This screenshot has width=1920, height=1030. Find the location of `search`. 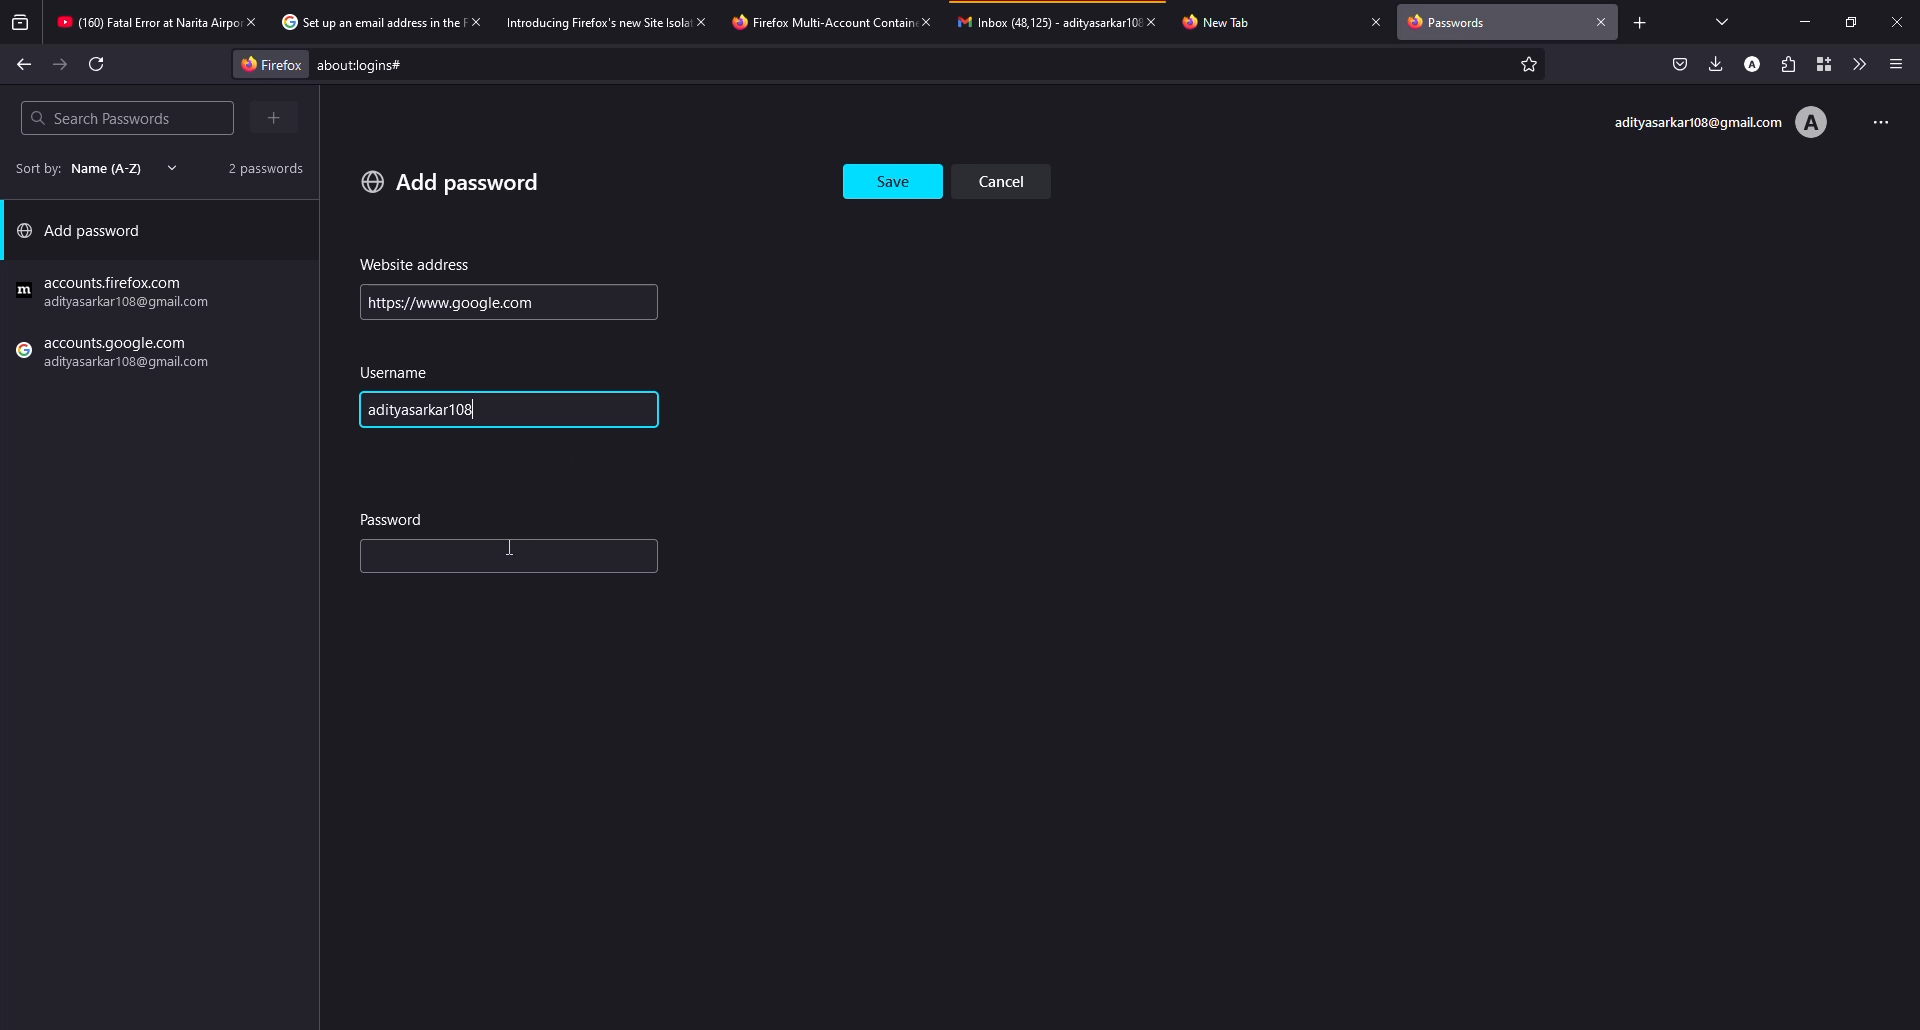

search is located at coordinates (100, 118).